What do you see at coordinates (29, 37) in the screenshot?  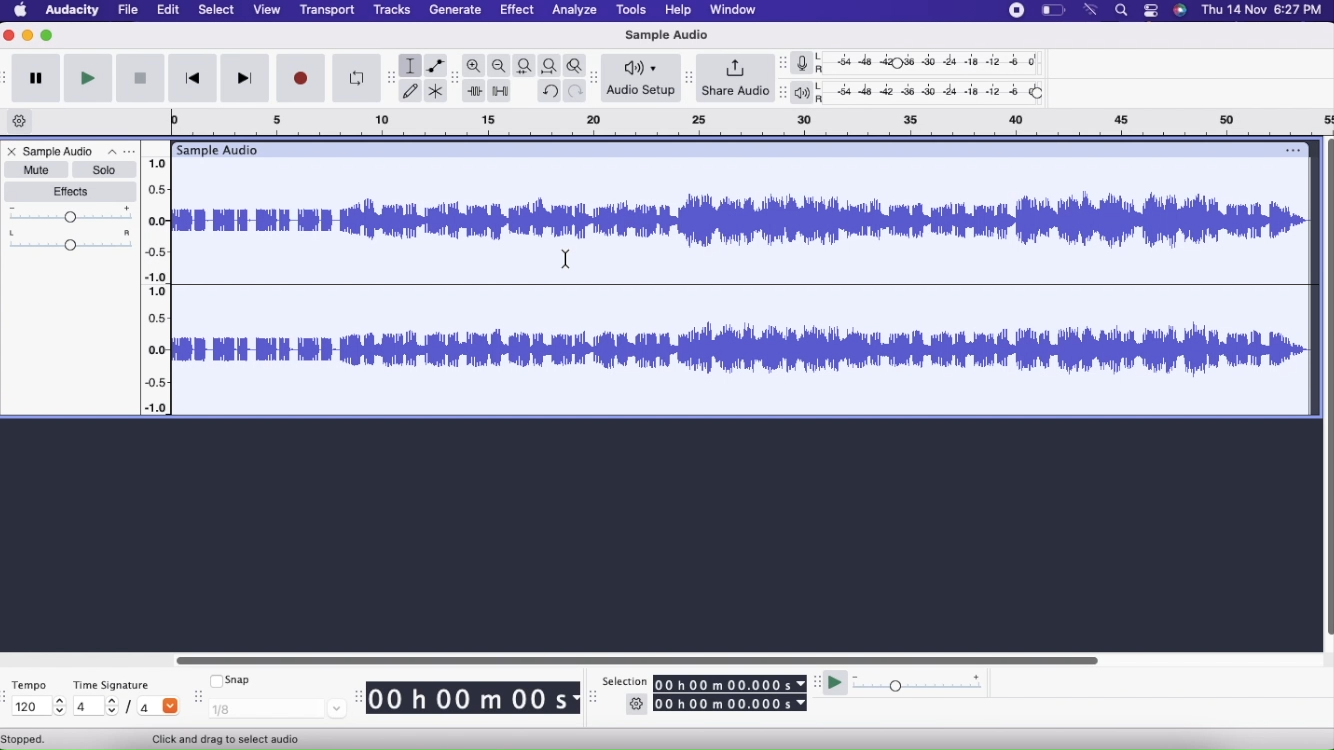 I see `Minimize` at bounding box center [29, 37].